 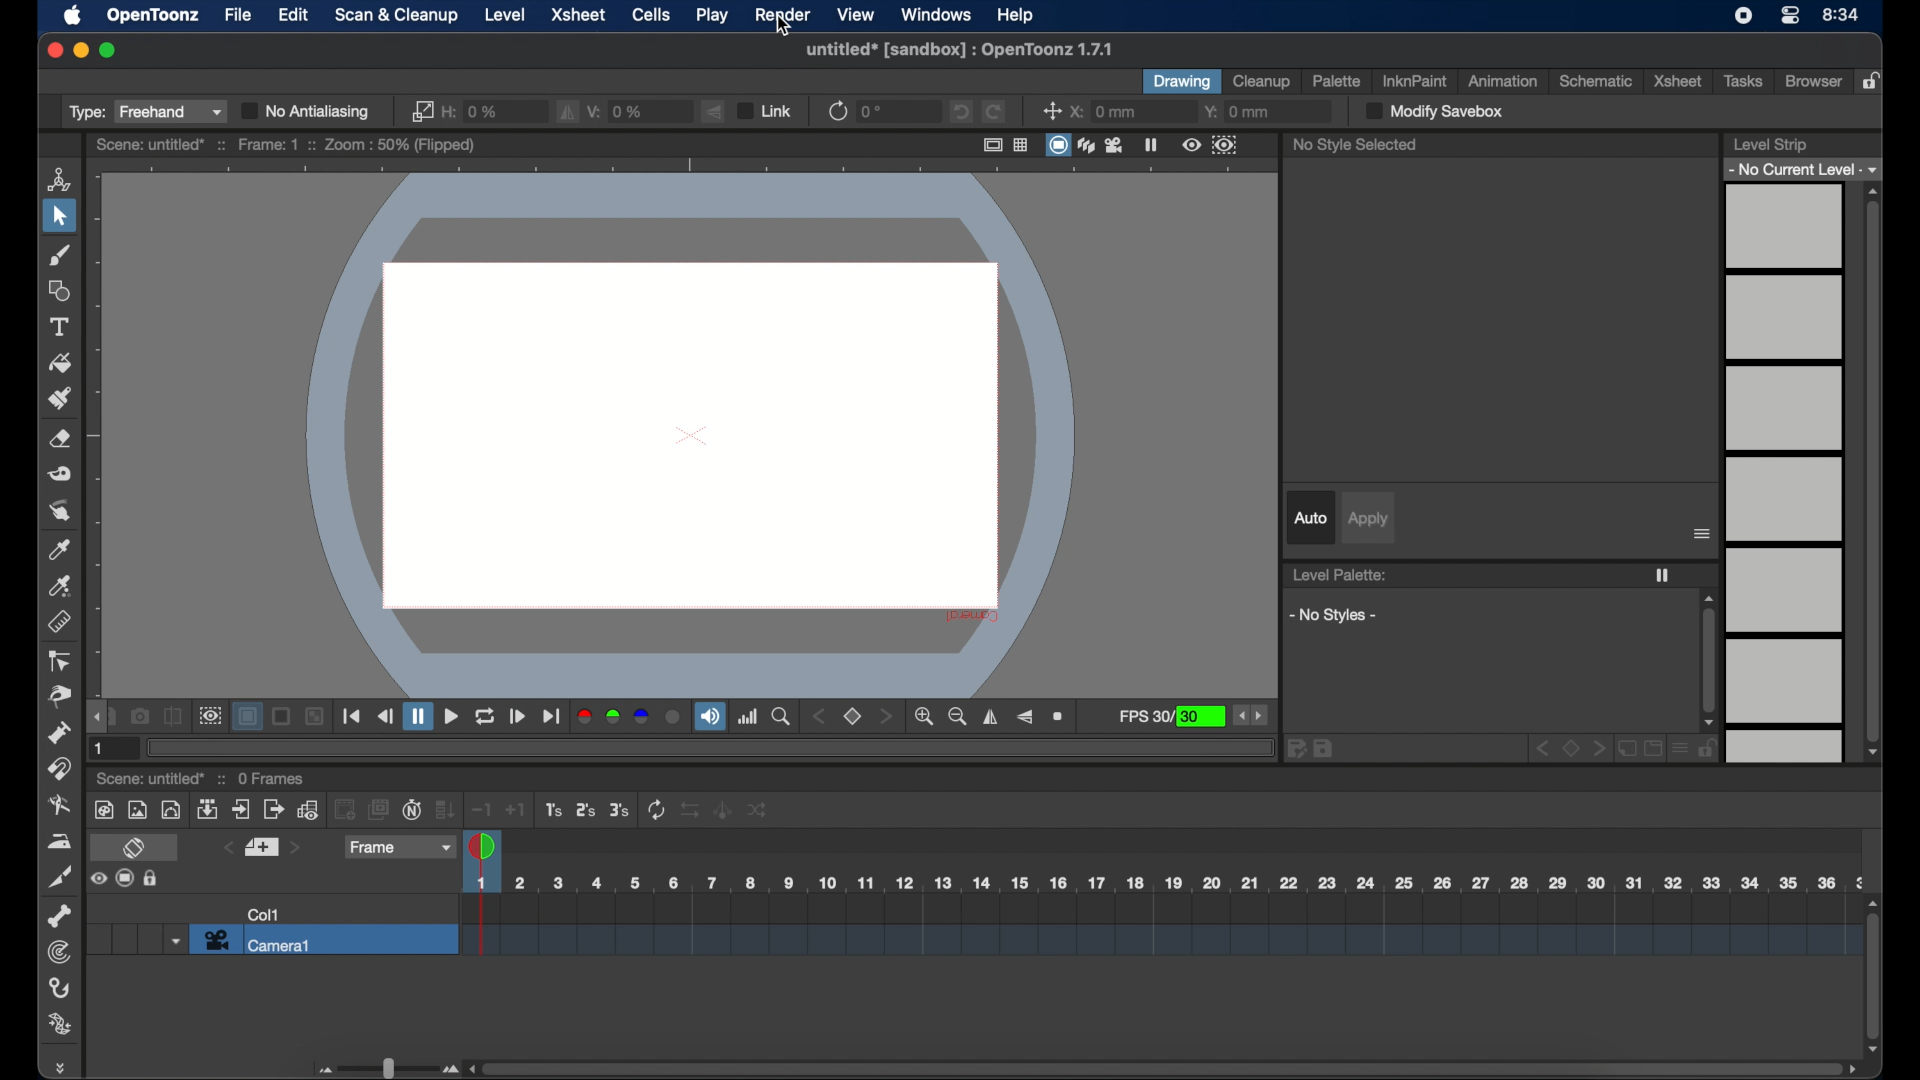 What do you see at coordinates (1340, 575) in the screenshot?
I see `level palette` at bounding box center [1340, 575].